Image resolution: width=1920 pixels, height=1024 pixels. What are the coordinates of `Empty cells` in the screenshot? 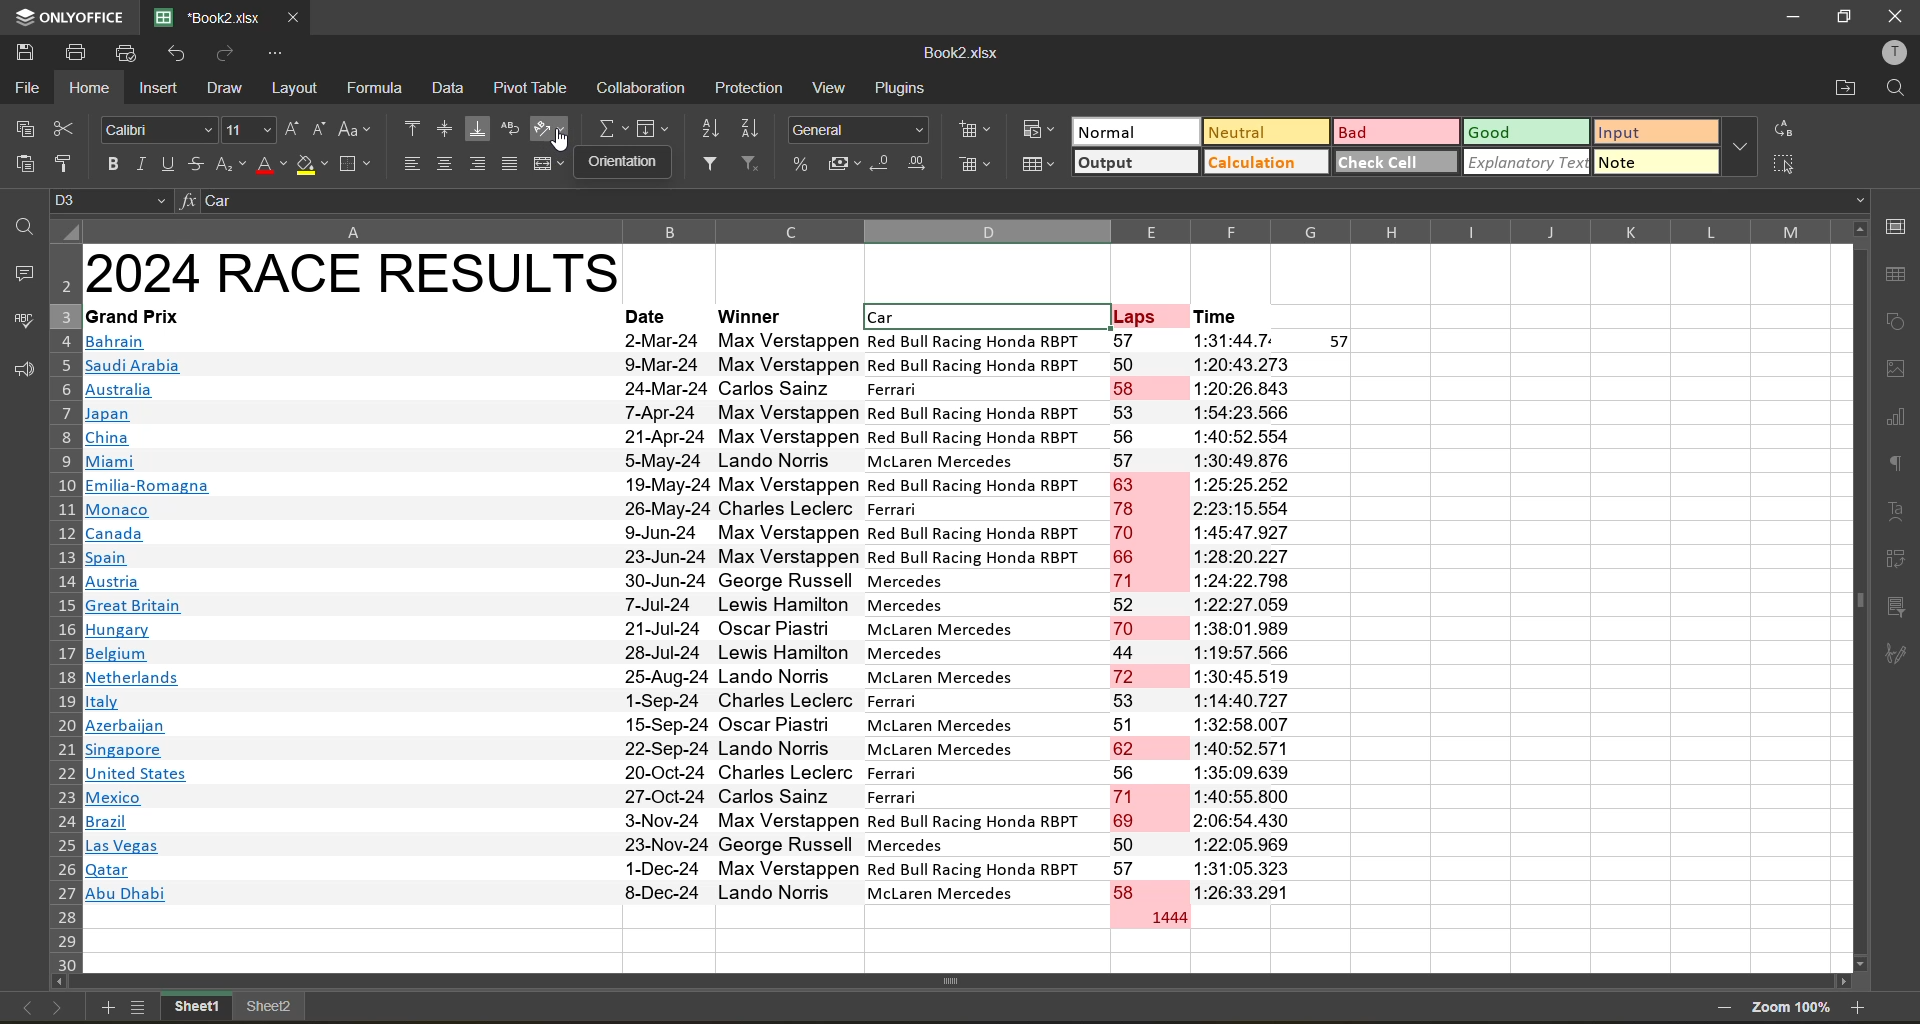 It's located at (1617, 647).